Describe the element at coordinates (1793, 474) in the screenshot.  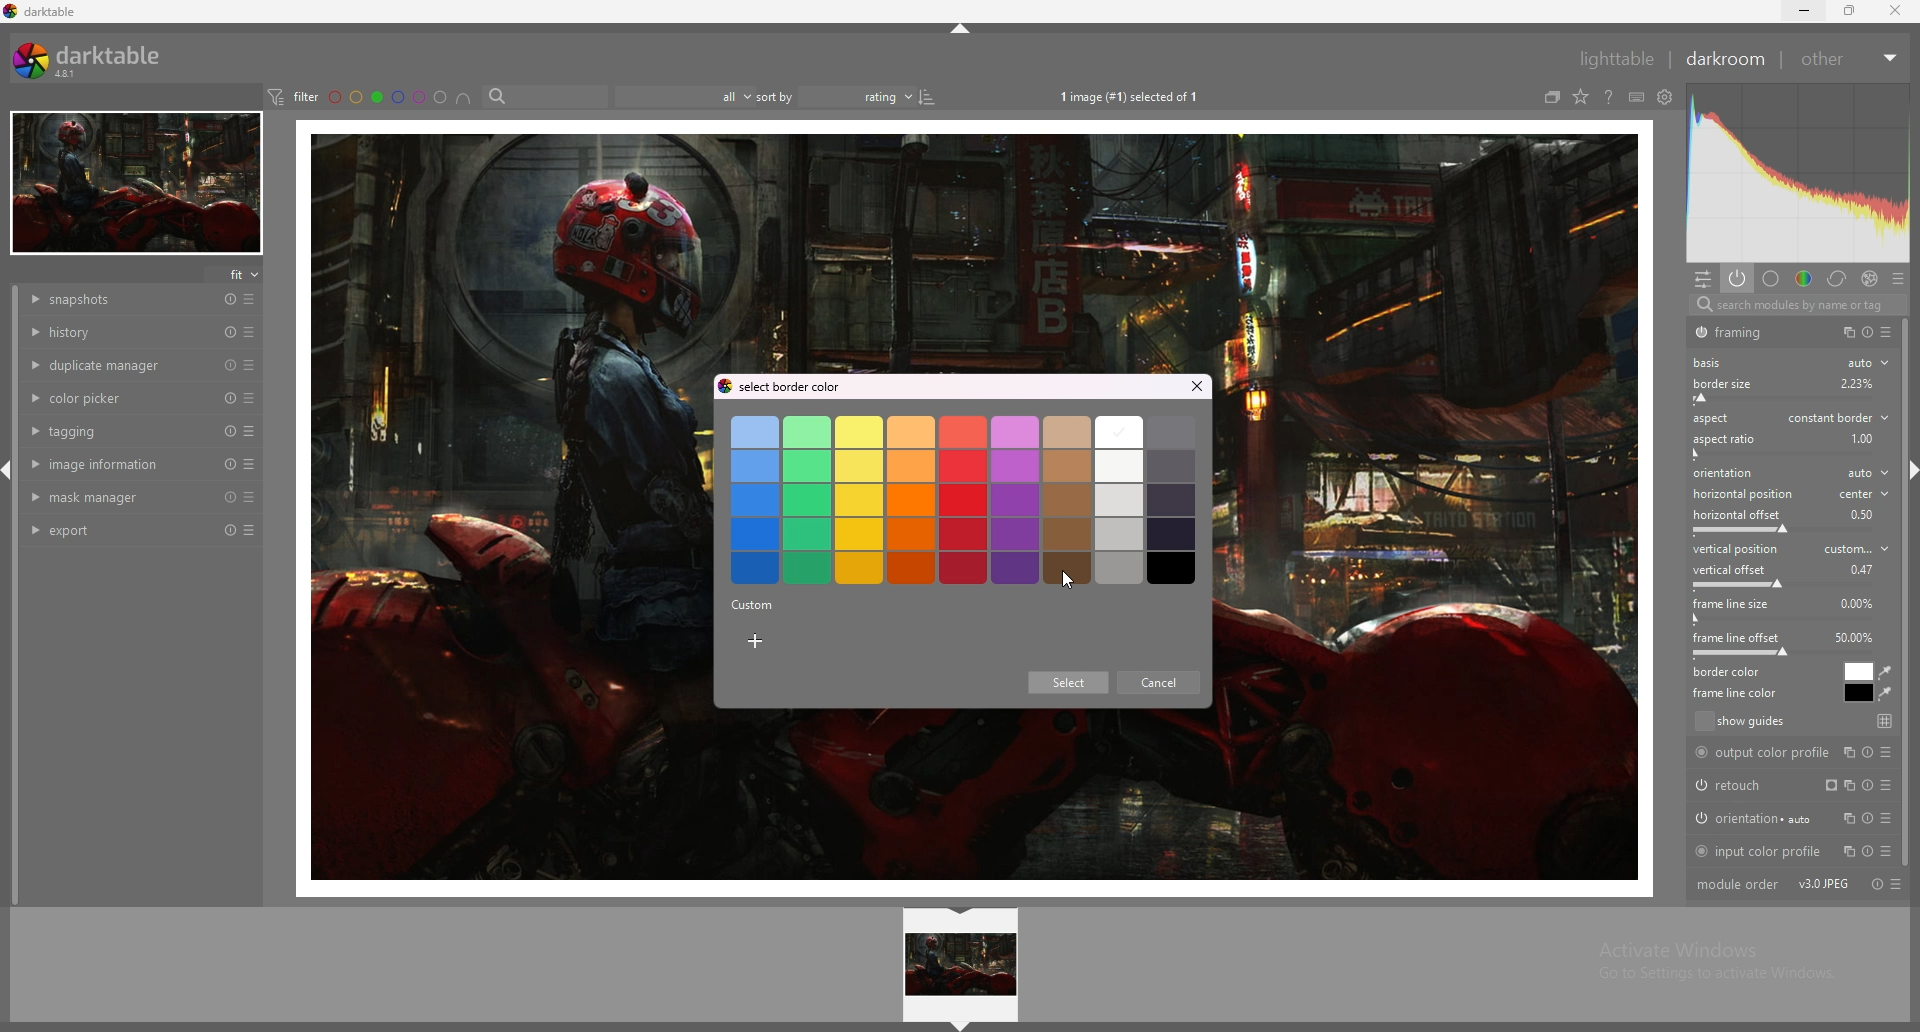
I see `orientation` at that location.